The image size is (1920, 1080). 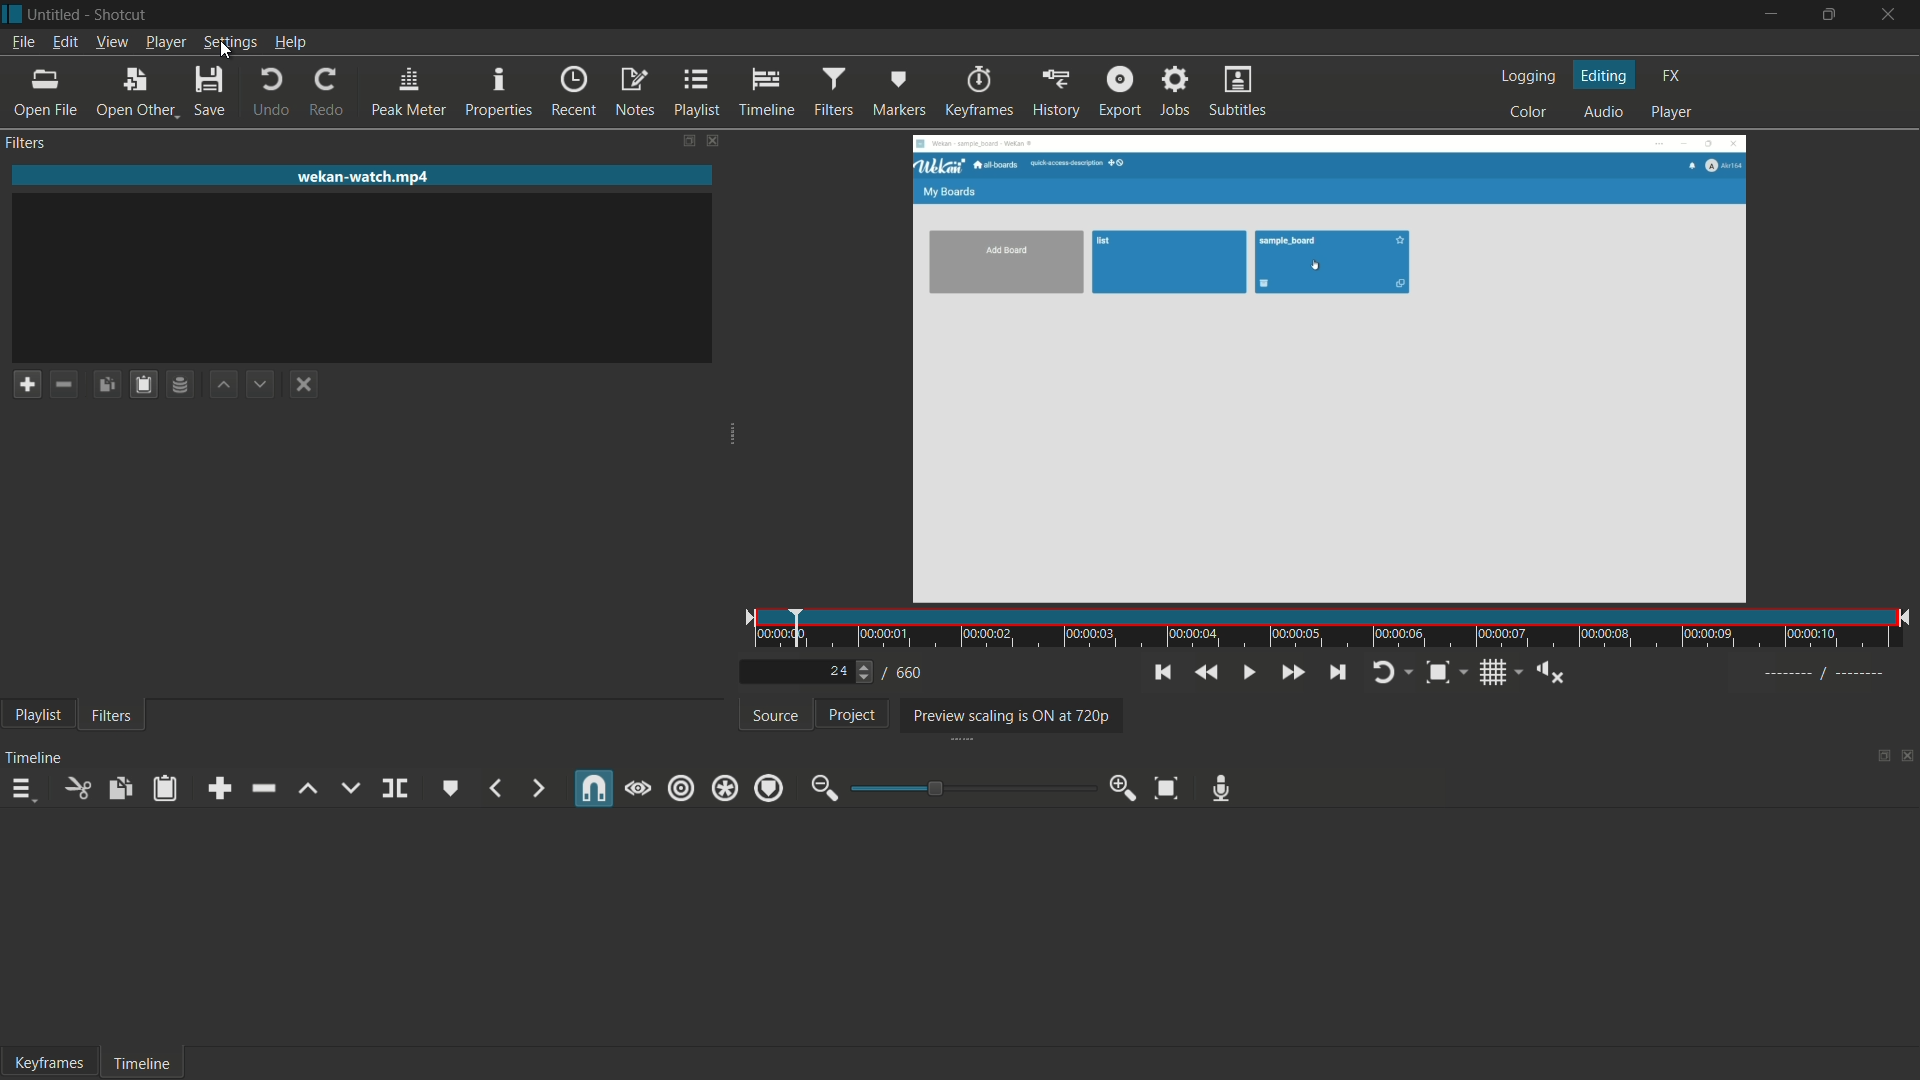 I want to click on jobs, so click(x=1174, y=93).